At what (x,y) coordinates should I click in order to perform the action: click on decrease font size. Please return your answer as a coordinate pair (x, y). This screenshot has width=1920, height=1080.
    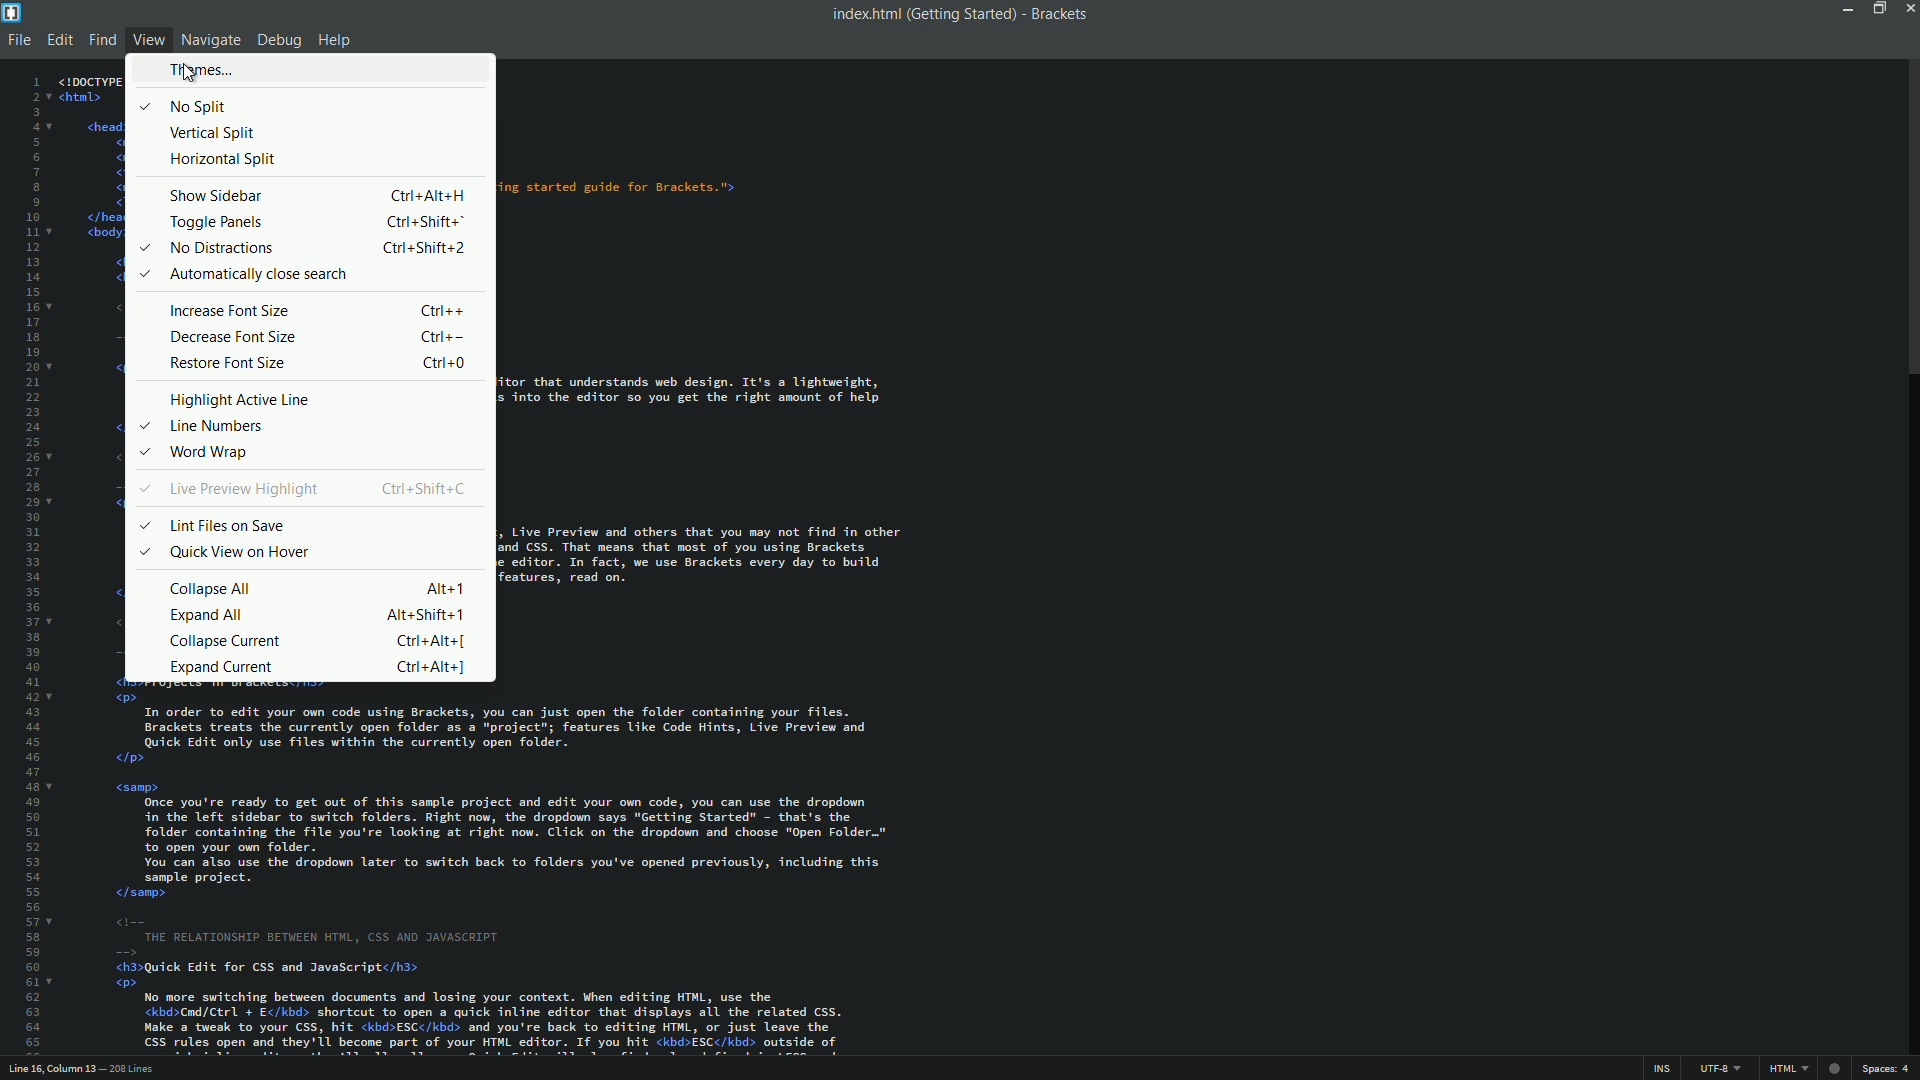
    Looking at the image, I should click on (233, 337).